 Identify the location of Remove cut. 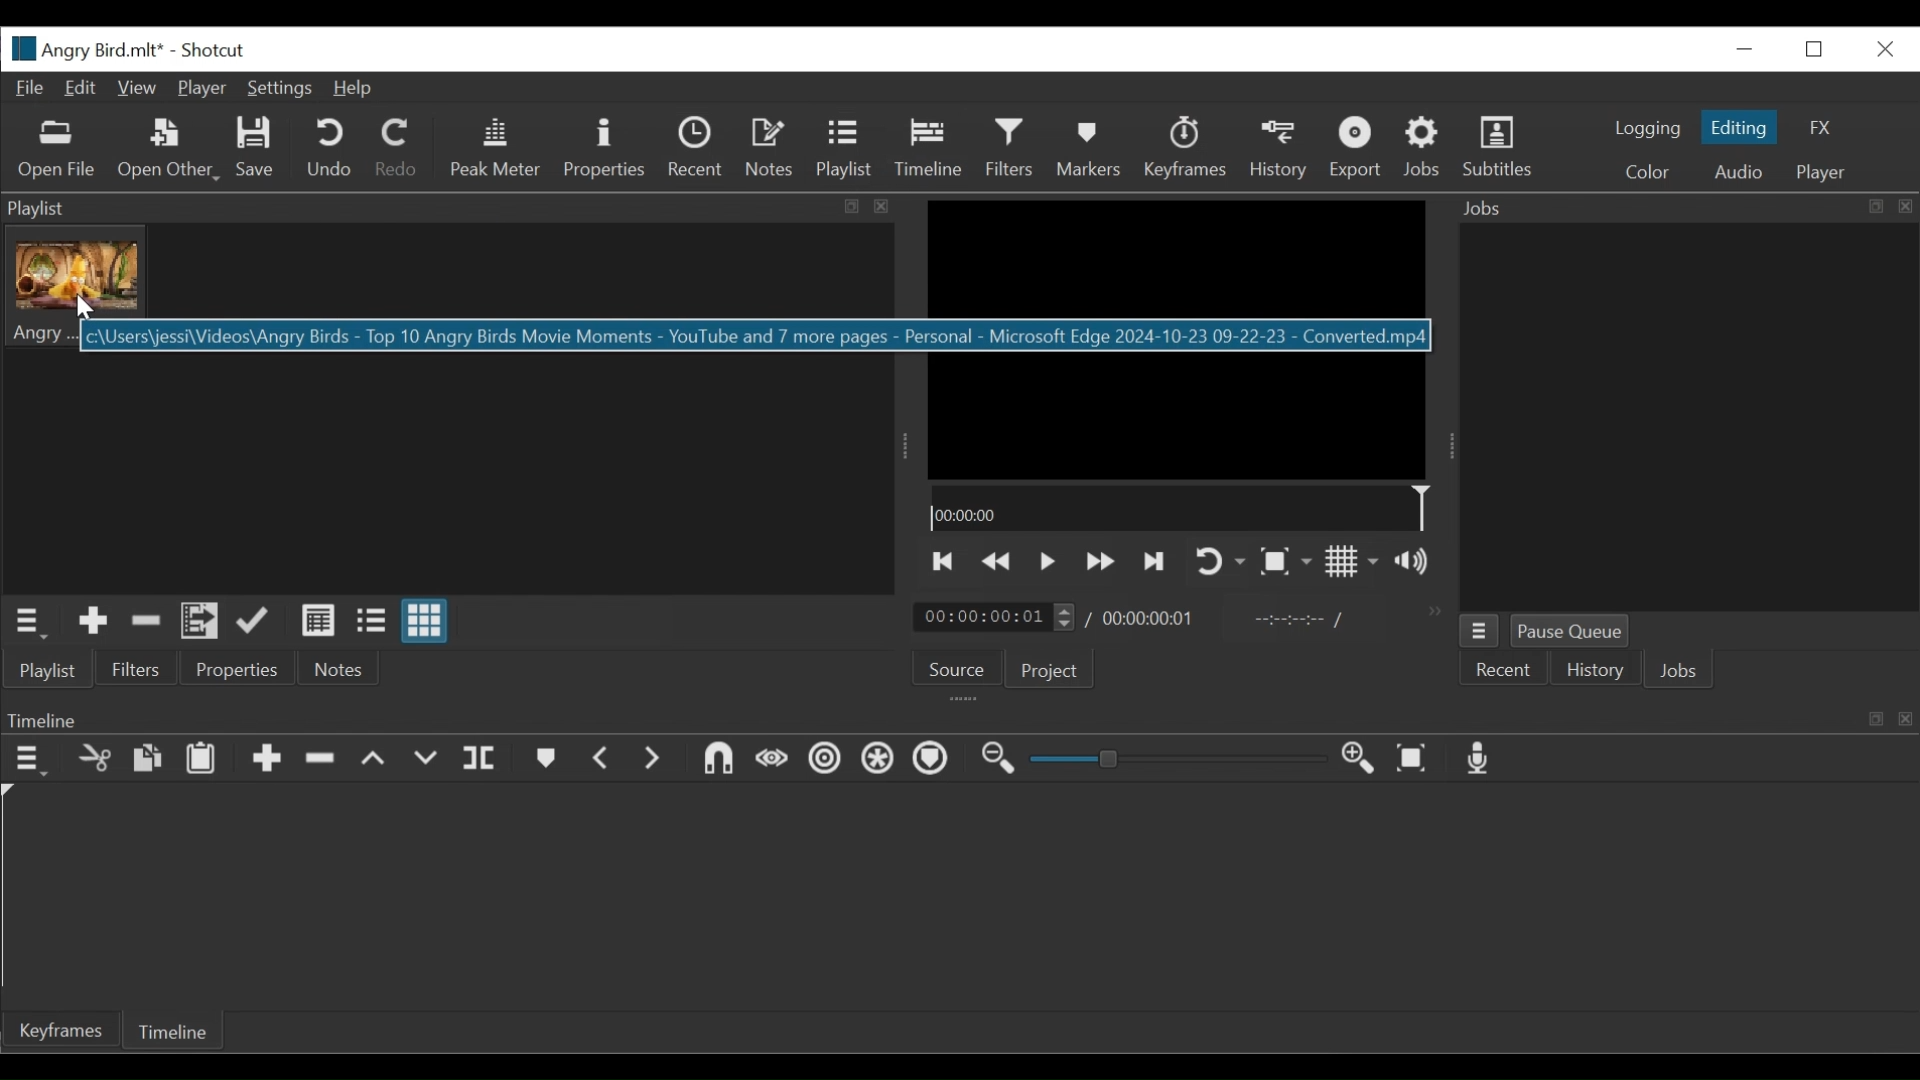
(321, 756).